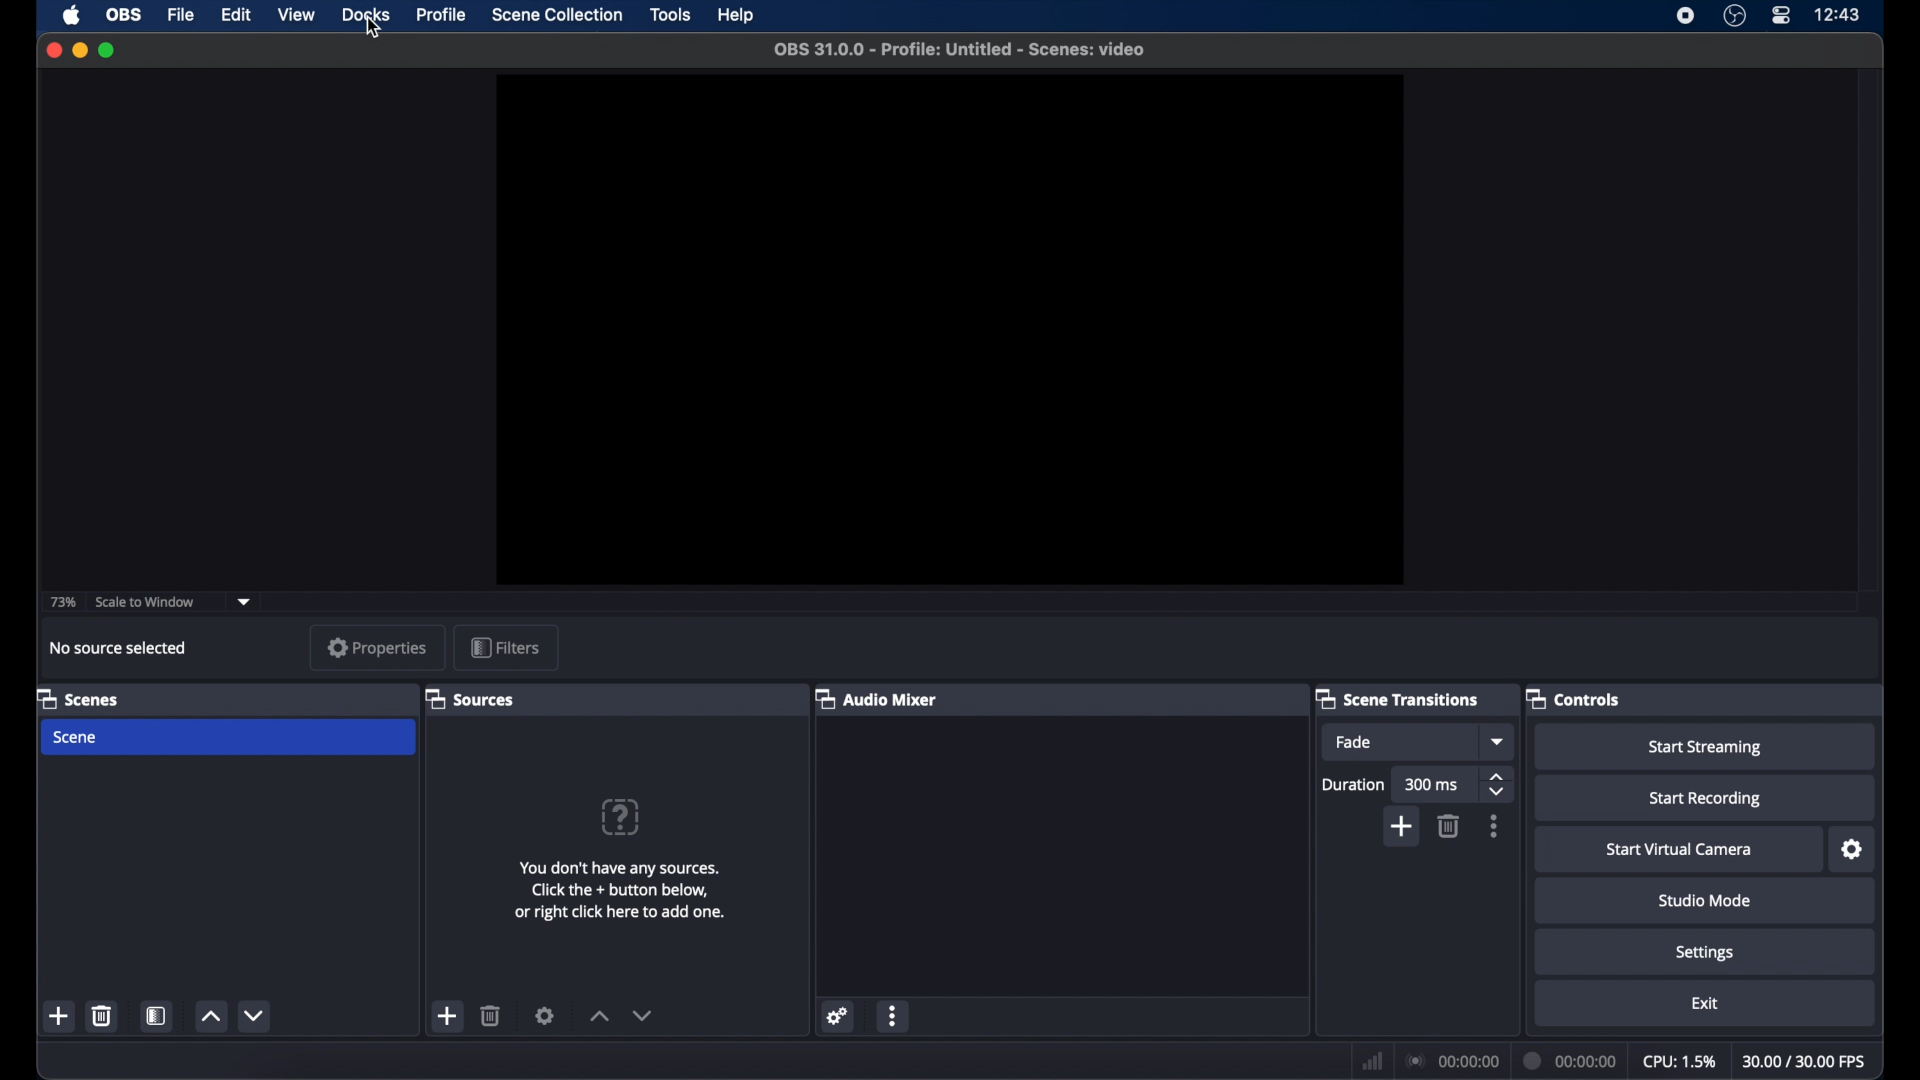  What do you see at coordinates (1705, 1004) in the screenshot?
I see `exit` at bounding box center [1705, 1004].